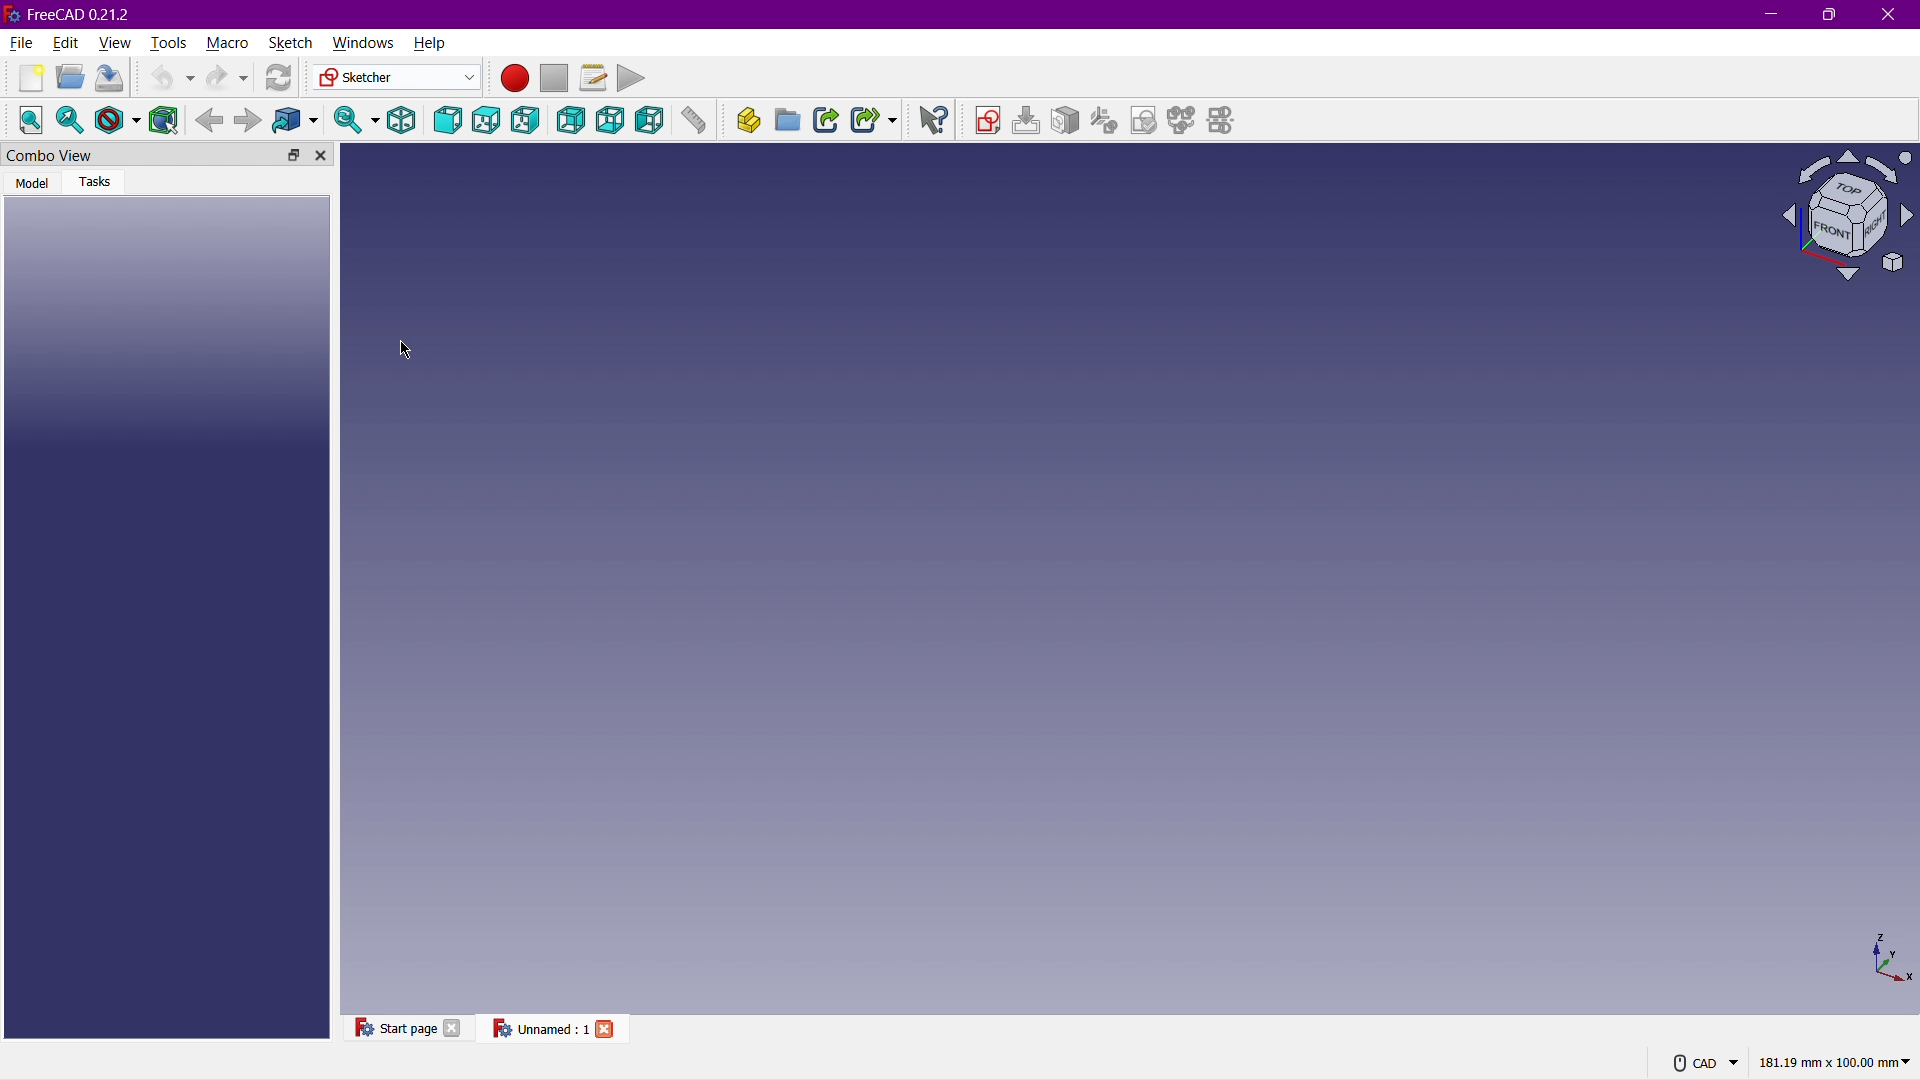 The height and width of the screenshot is (1080, 1920). Describe the element at coordinates (1835, 1063) in the screenshot. I see `181.19 mm x 100.00 mm` at that location.